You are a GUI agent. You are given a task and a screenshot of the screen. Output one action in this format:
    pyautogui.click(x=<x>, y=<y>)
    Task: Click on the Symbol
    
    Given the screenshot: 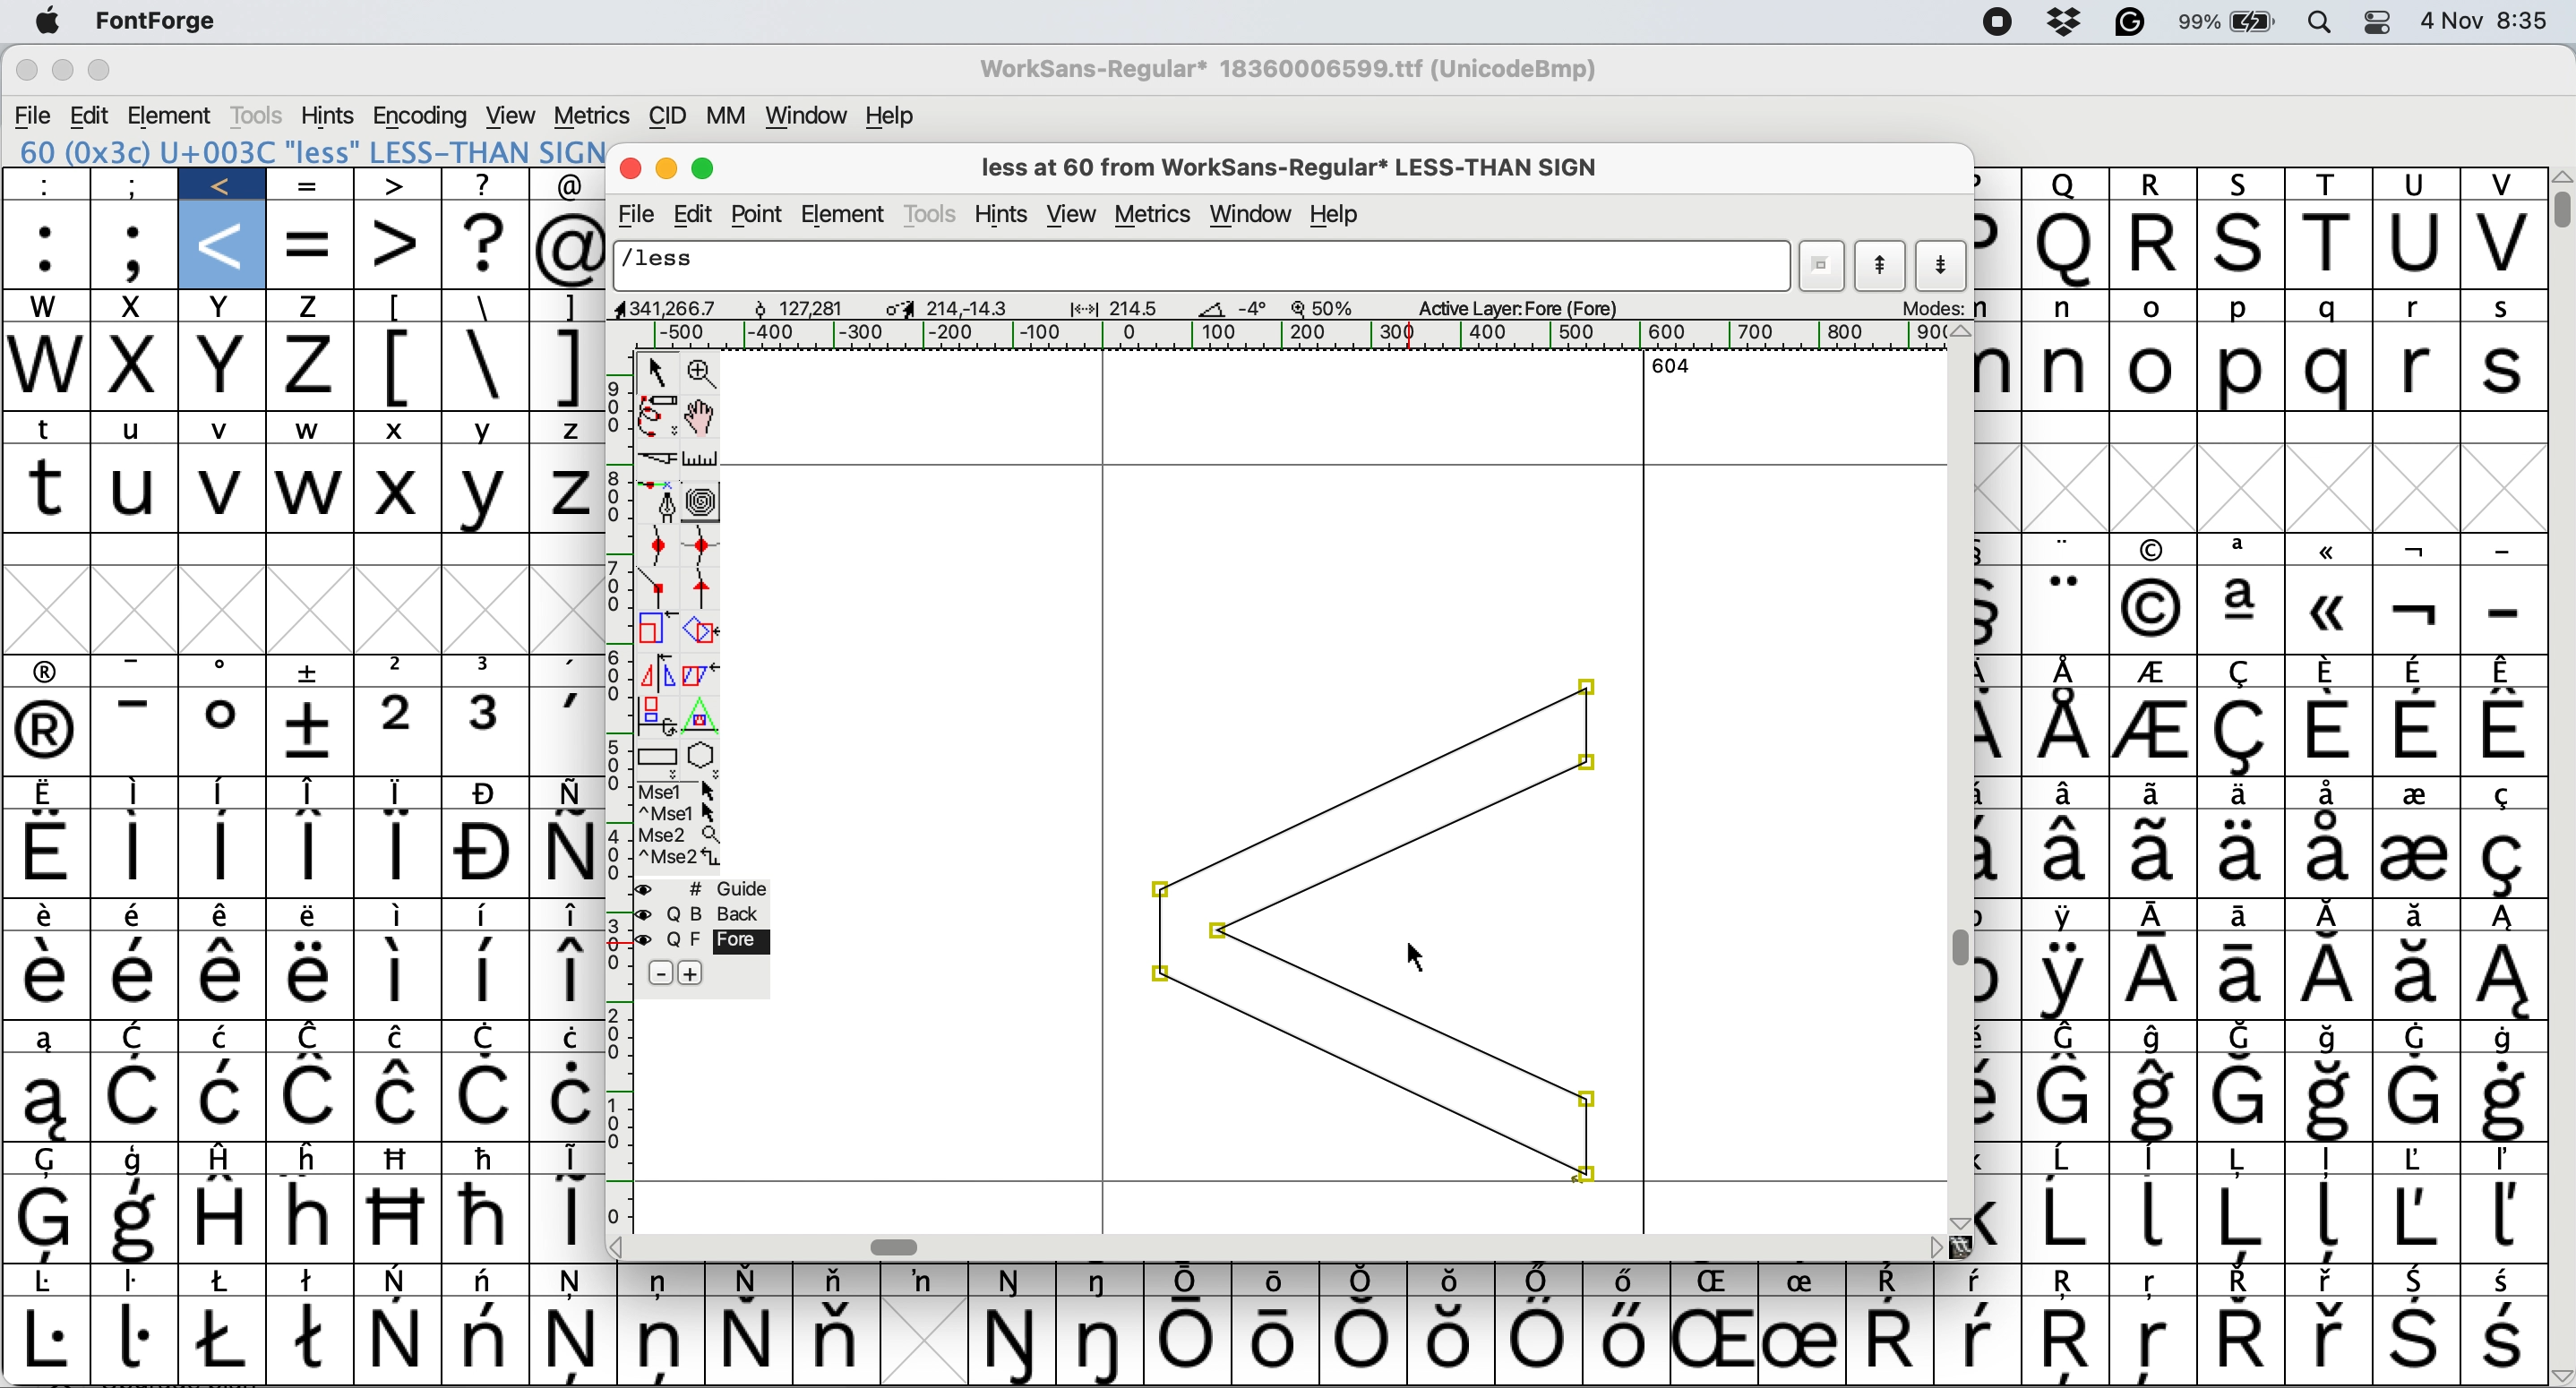 What is the action you would take?
    pyautogui.click(x=2504, y=855)
    